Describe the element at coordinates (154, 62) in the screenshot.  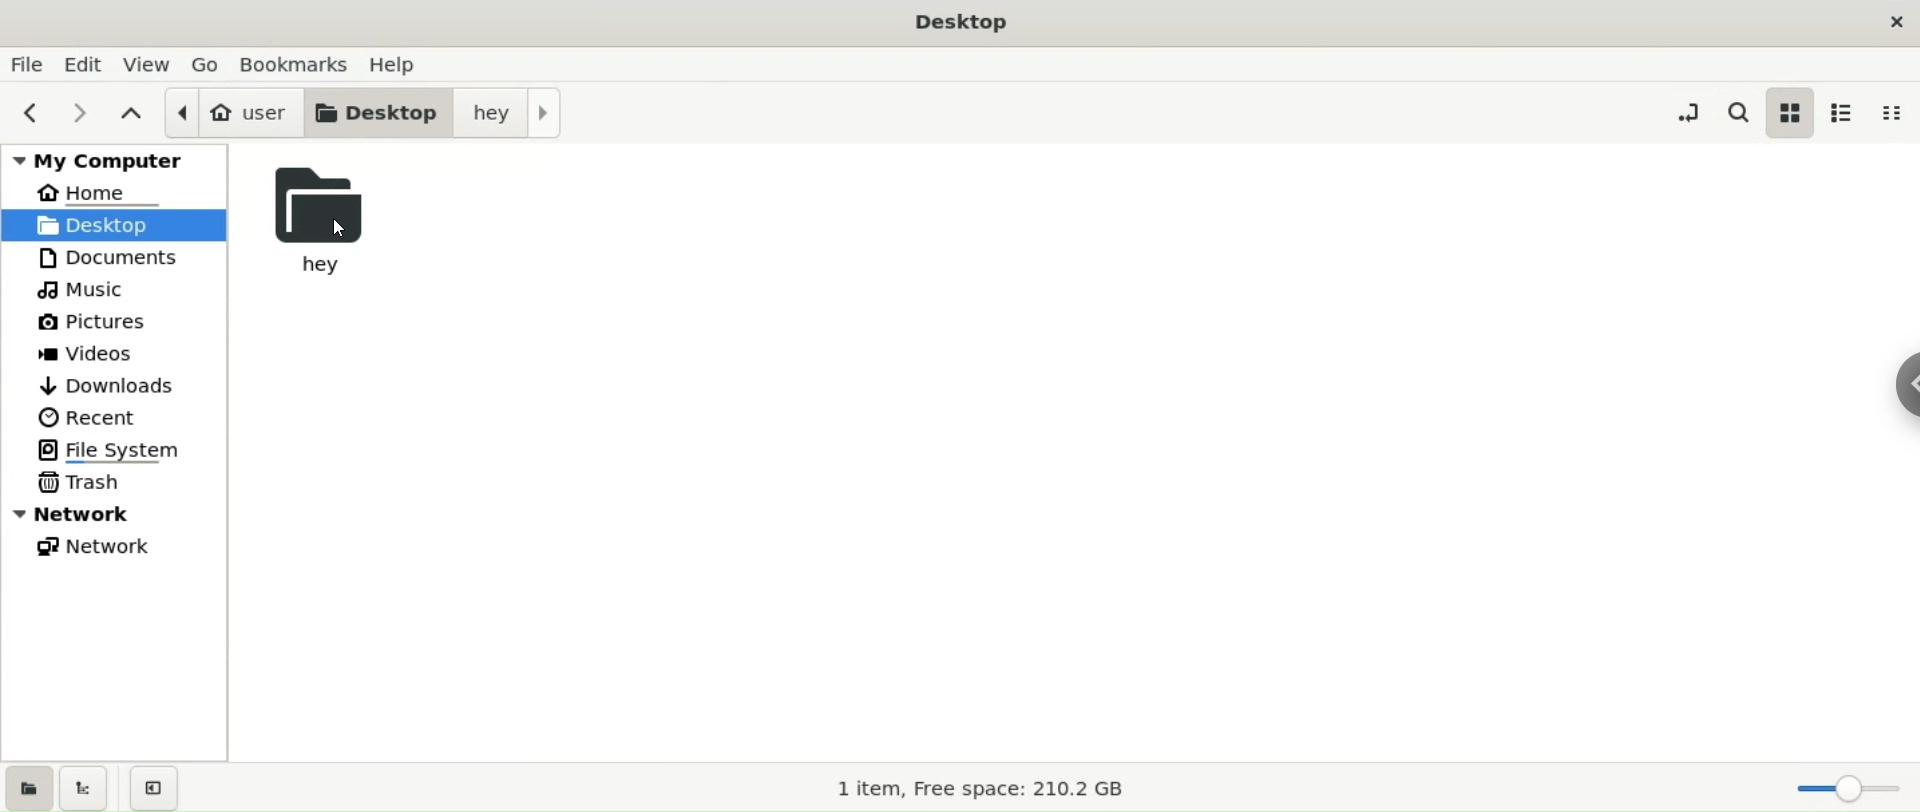
I see `view` at that location.